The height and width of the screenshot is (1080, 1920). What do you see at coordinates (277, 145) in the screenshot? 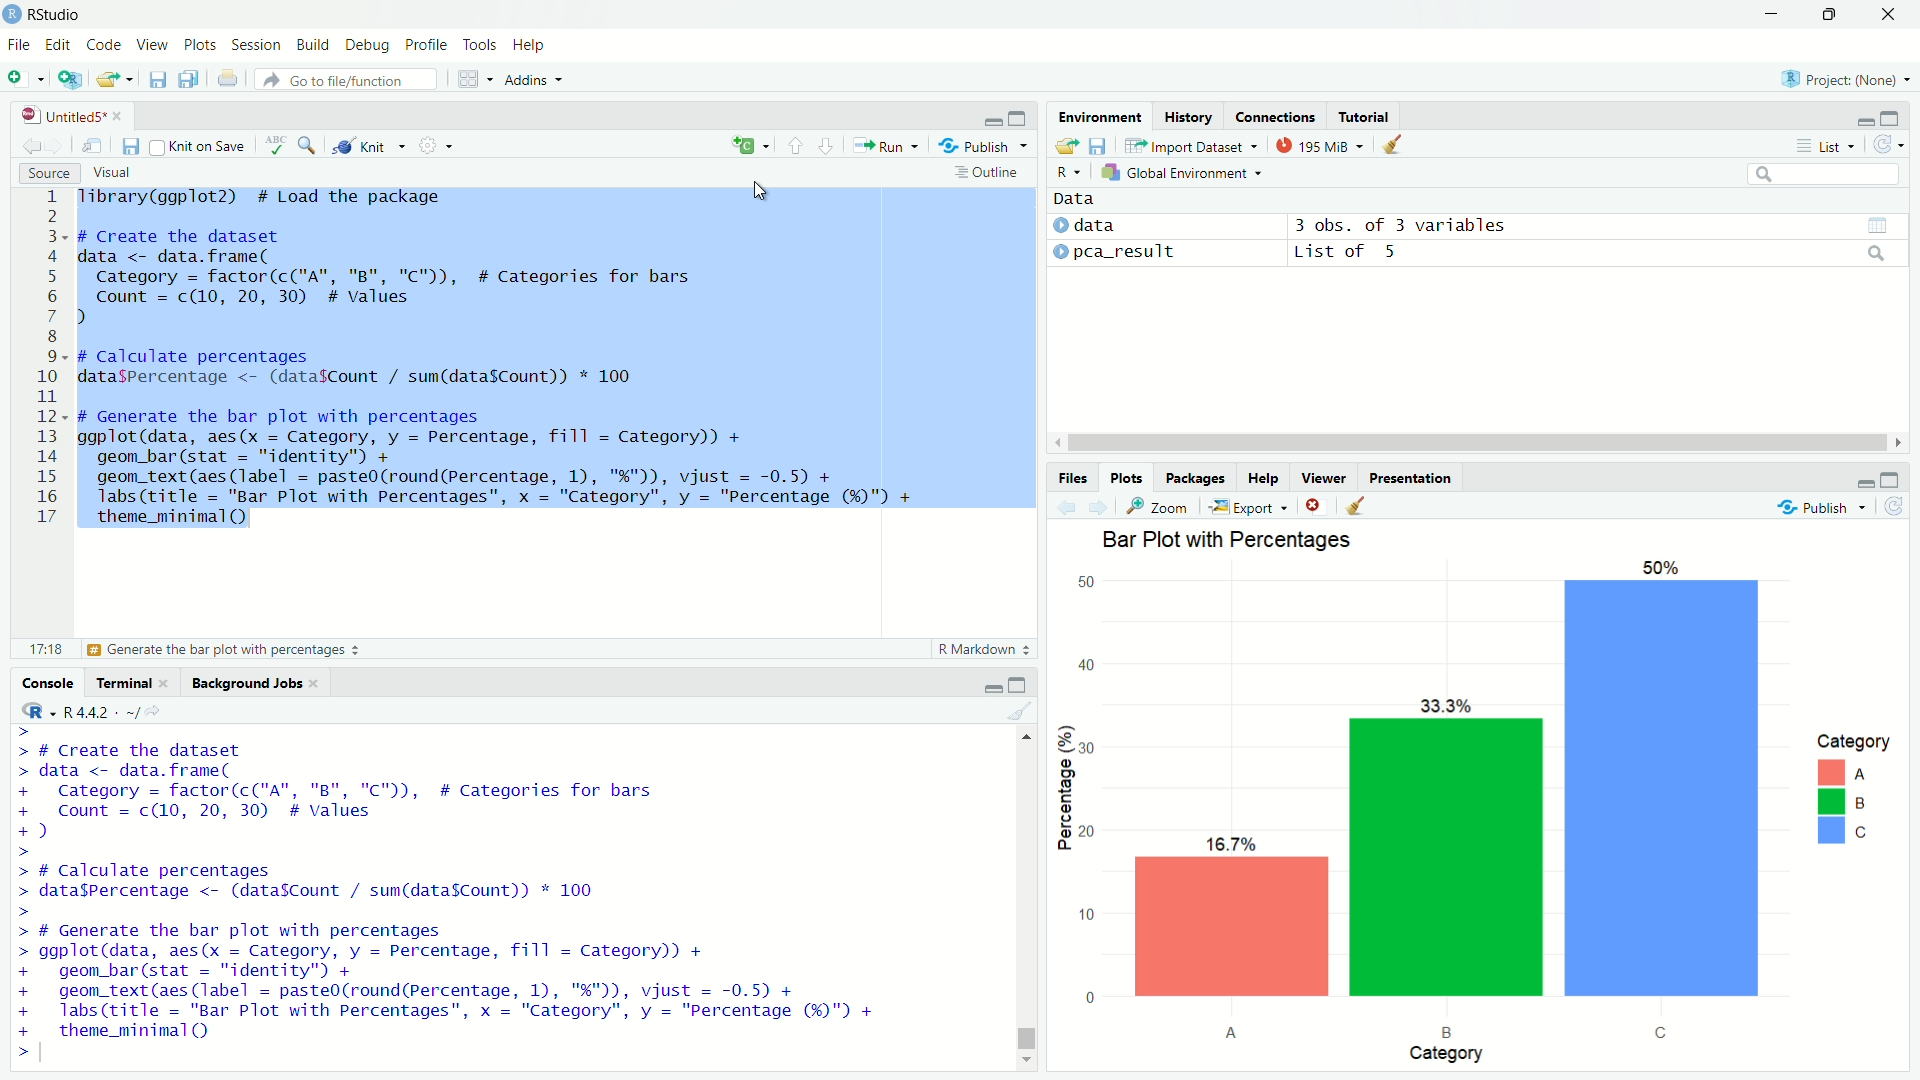
I see `spelling check` at bounding box center [277, 145].